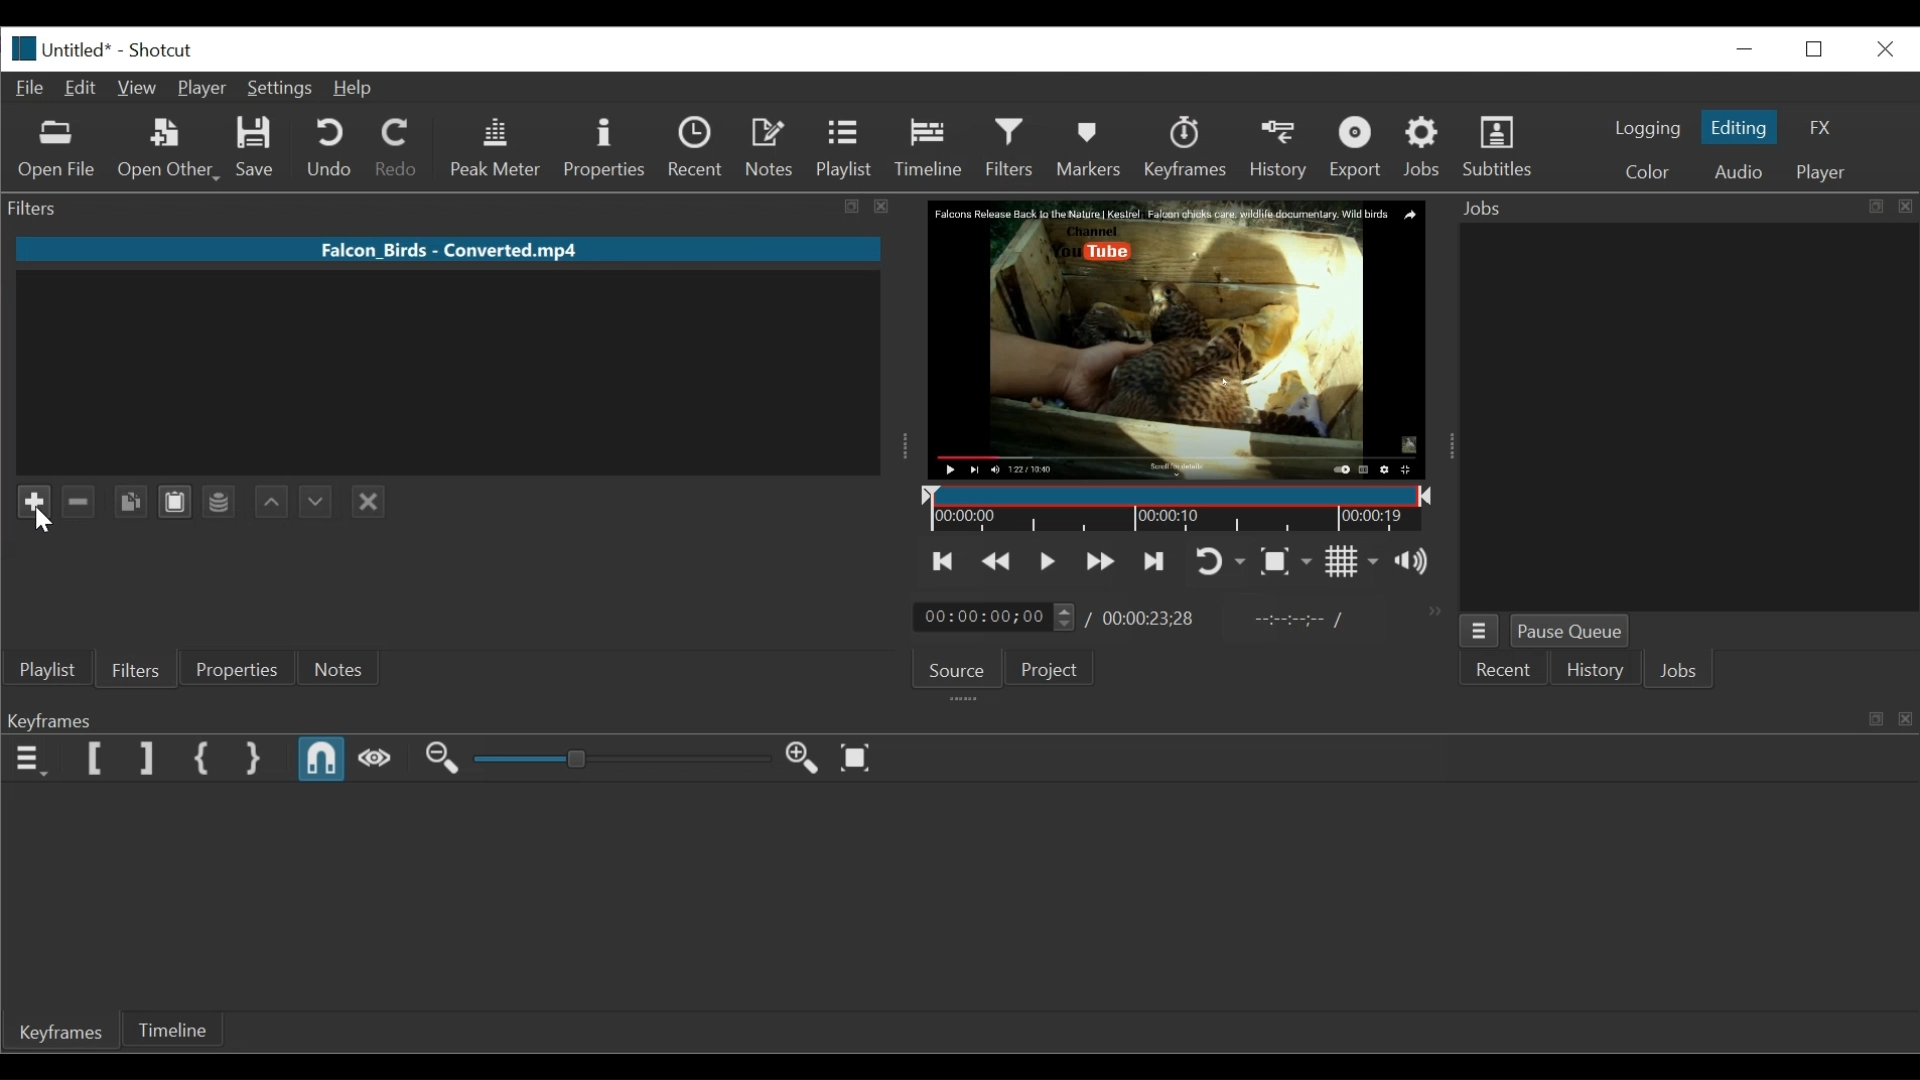 This screenshot has height=1080, width=1920. I want to click on Color, so click(1648, 170).